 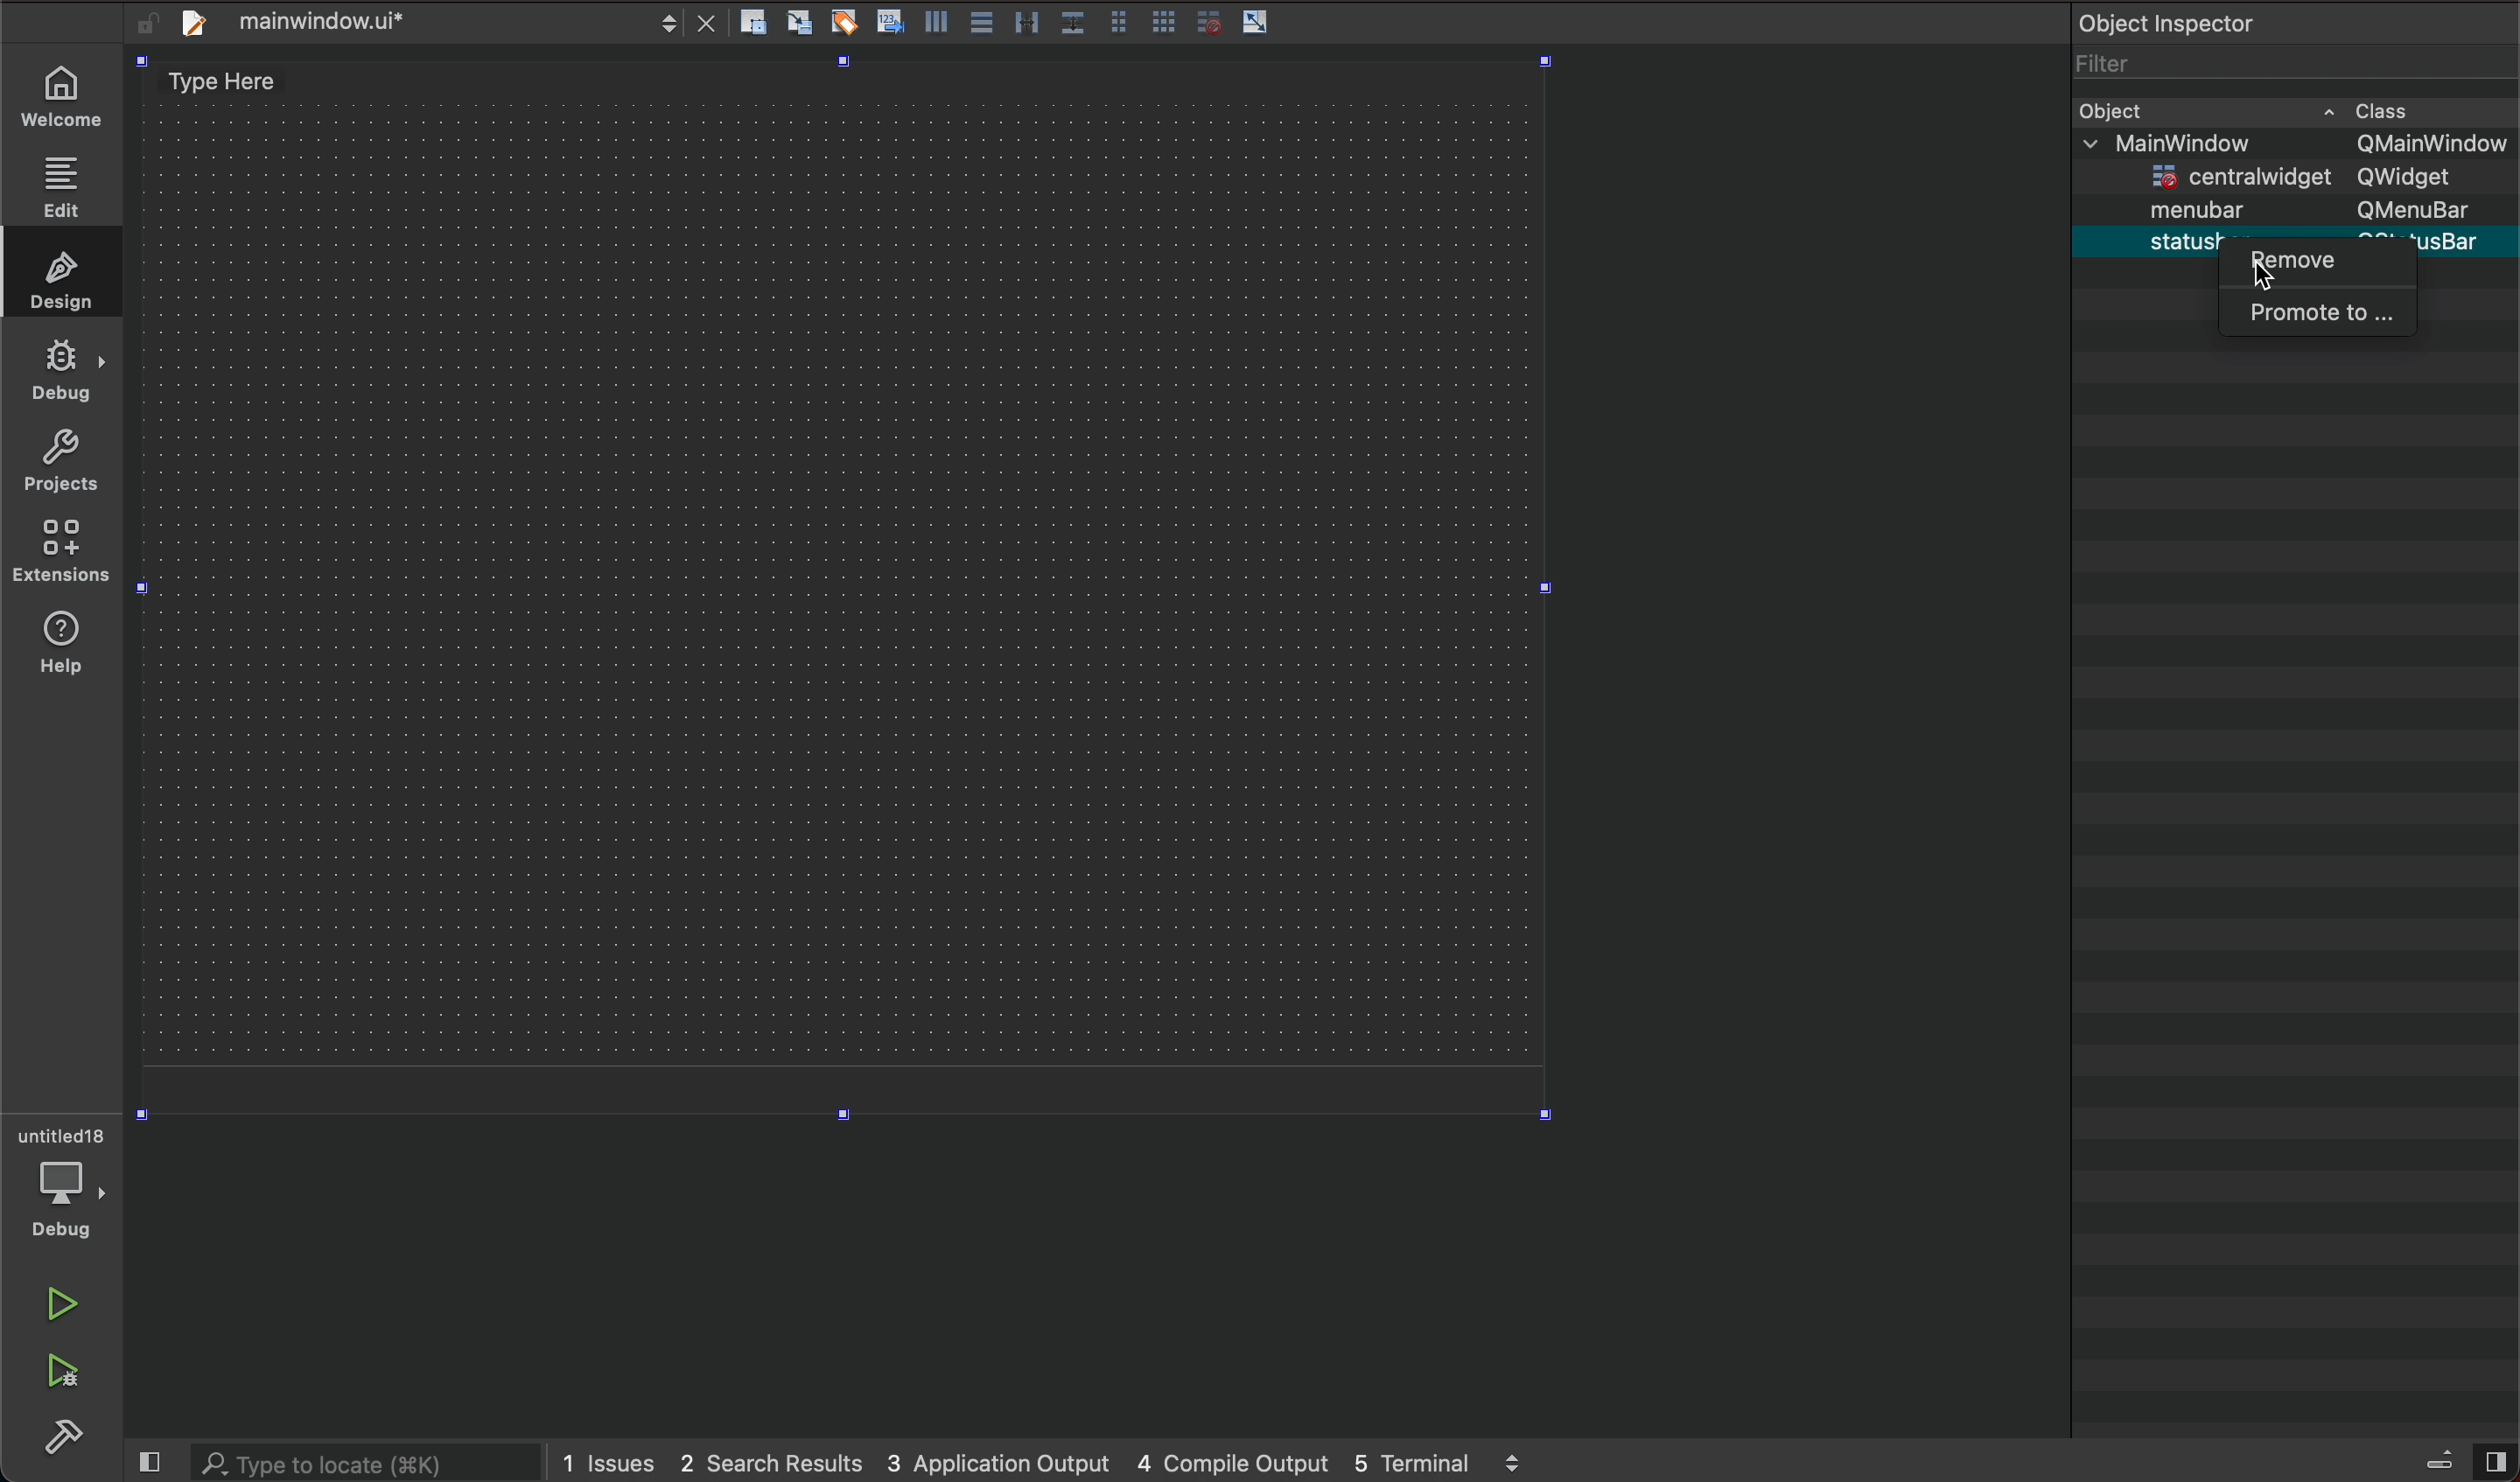 What do you see at coordinates (248, 89) in the screenshot?
I see `type here` at bounding box center [248, 89].